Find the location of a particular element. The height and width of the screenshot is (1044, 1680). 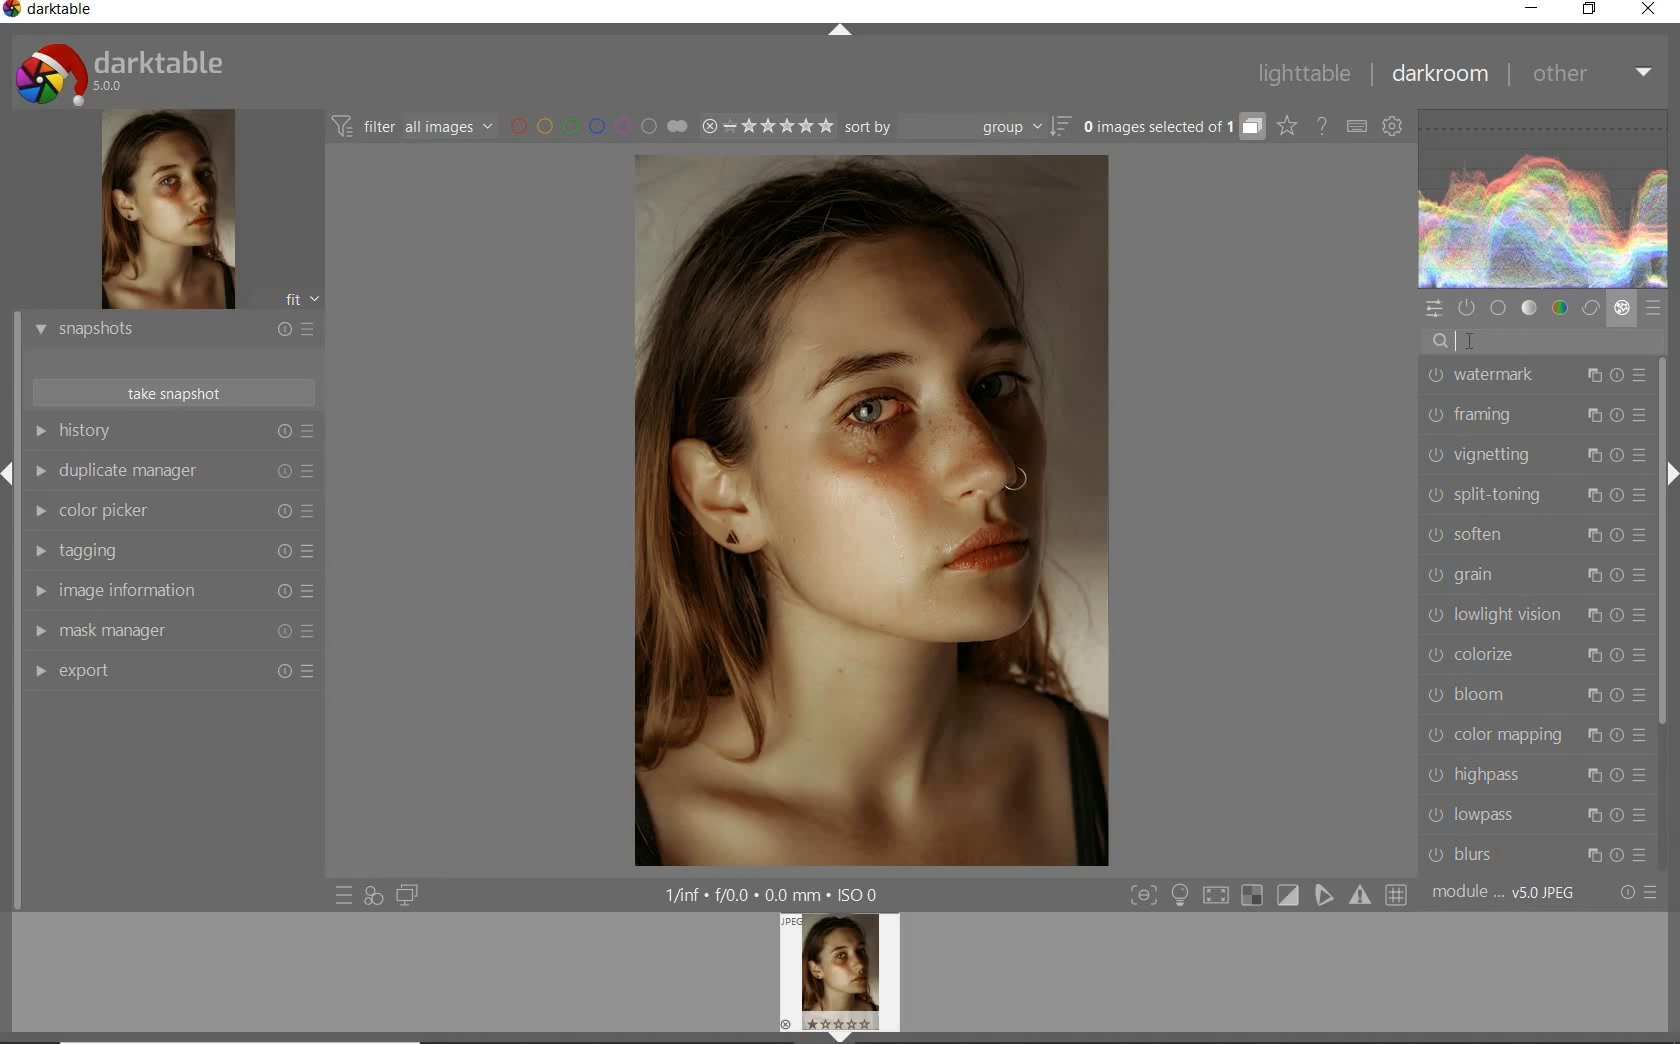

soften is located at coordinates (1536, 532).